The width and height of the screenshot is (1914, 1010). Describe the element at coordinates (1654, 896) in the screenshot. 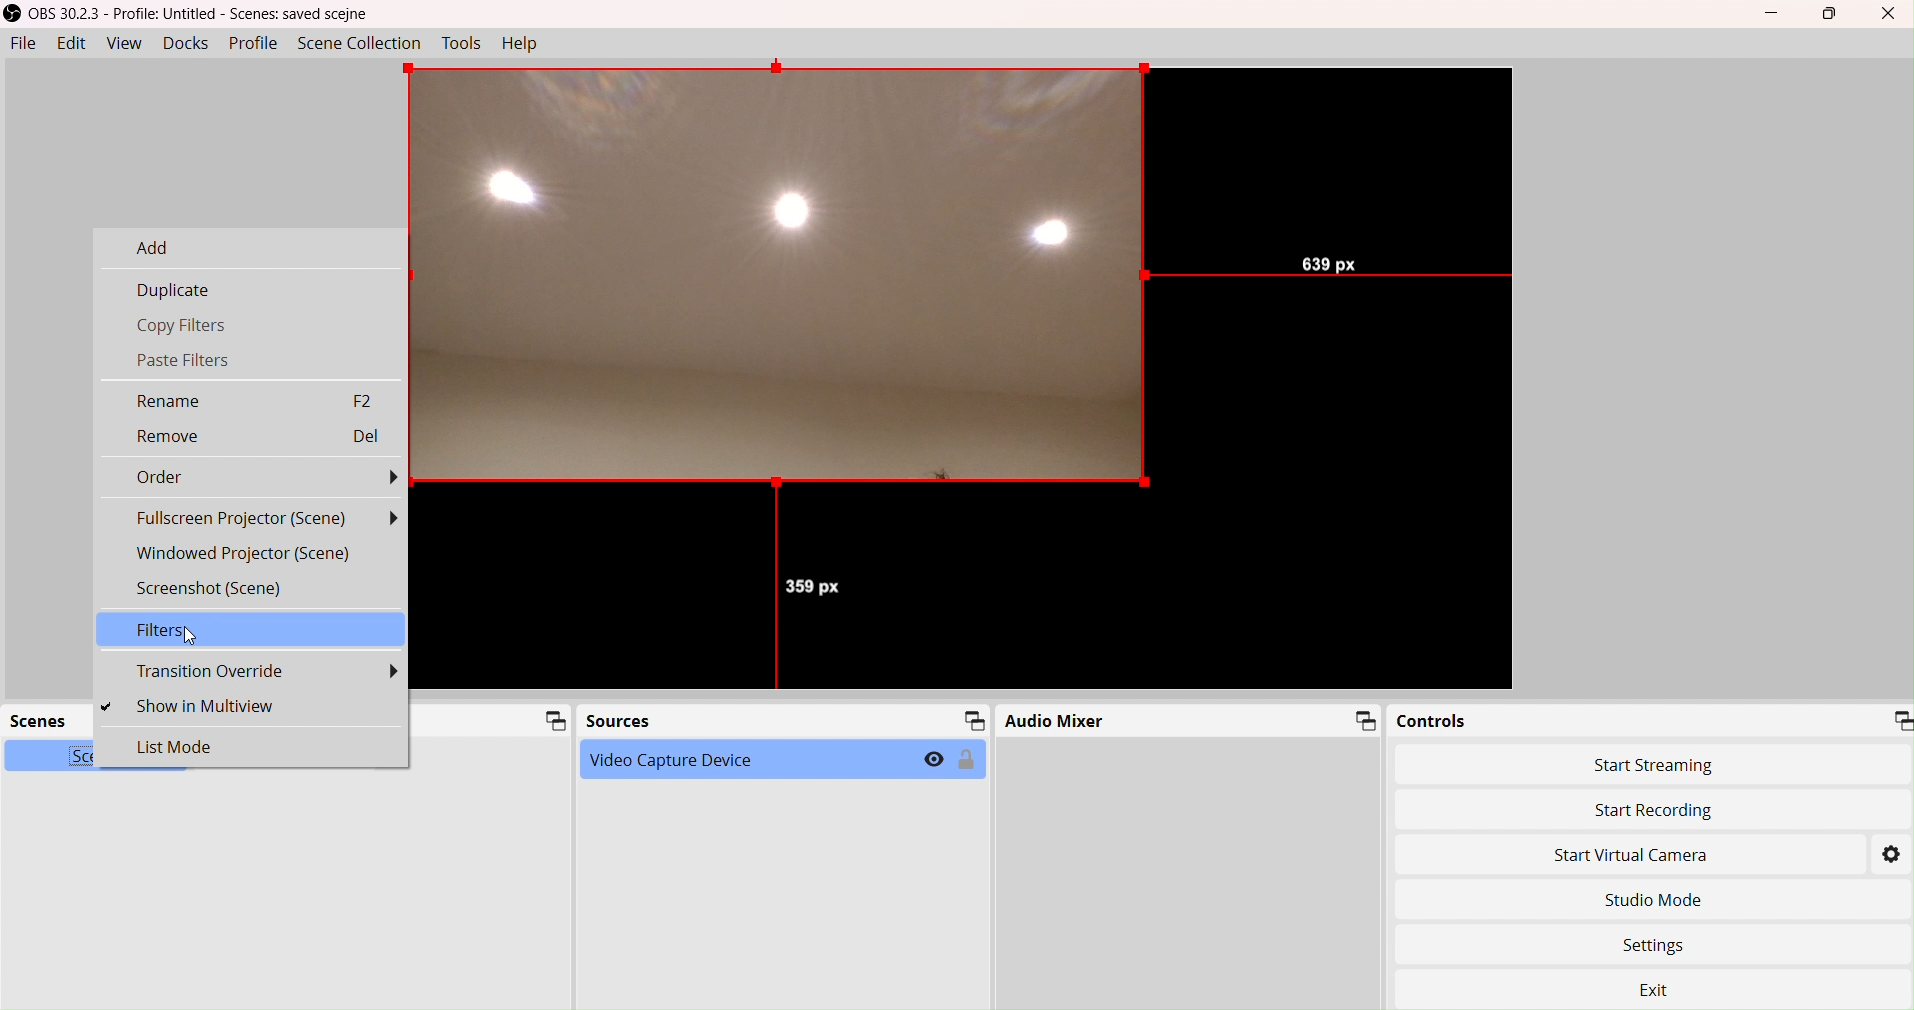

I see `Studio Move` at that location.